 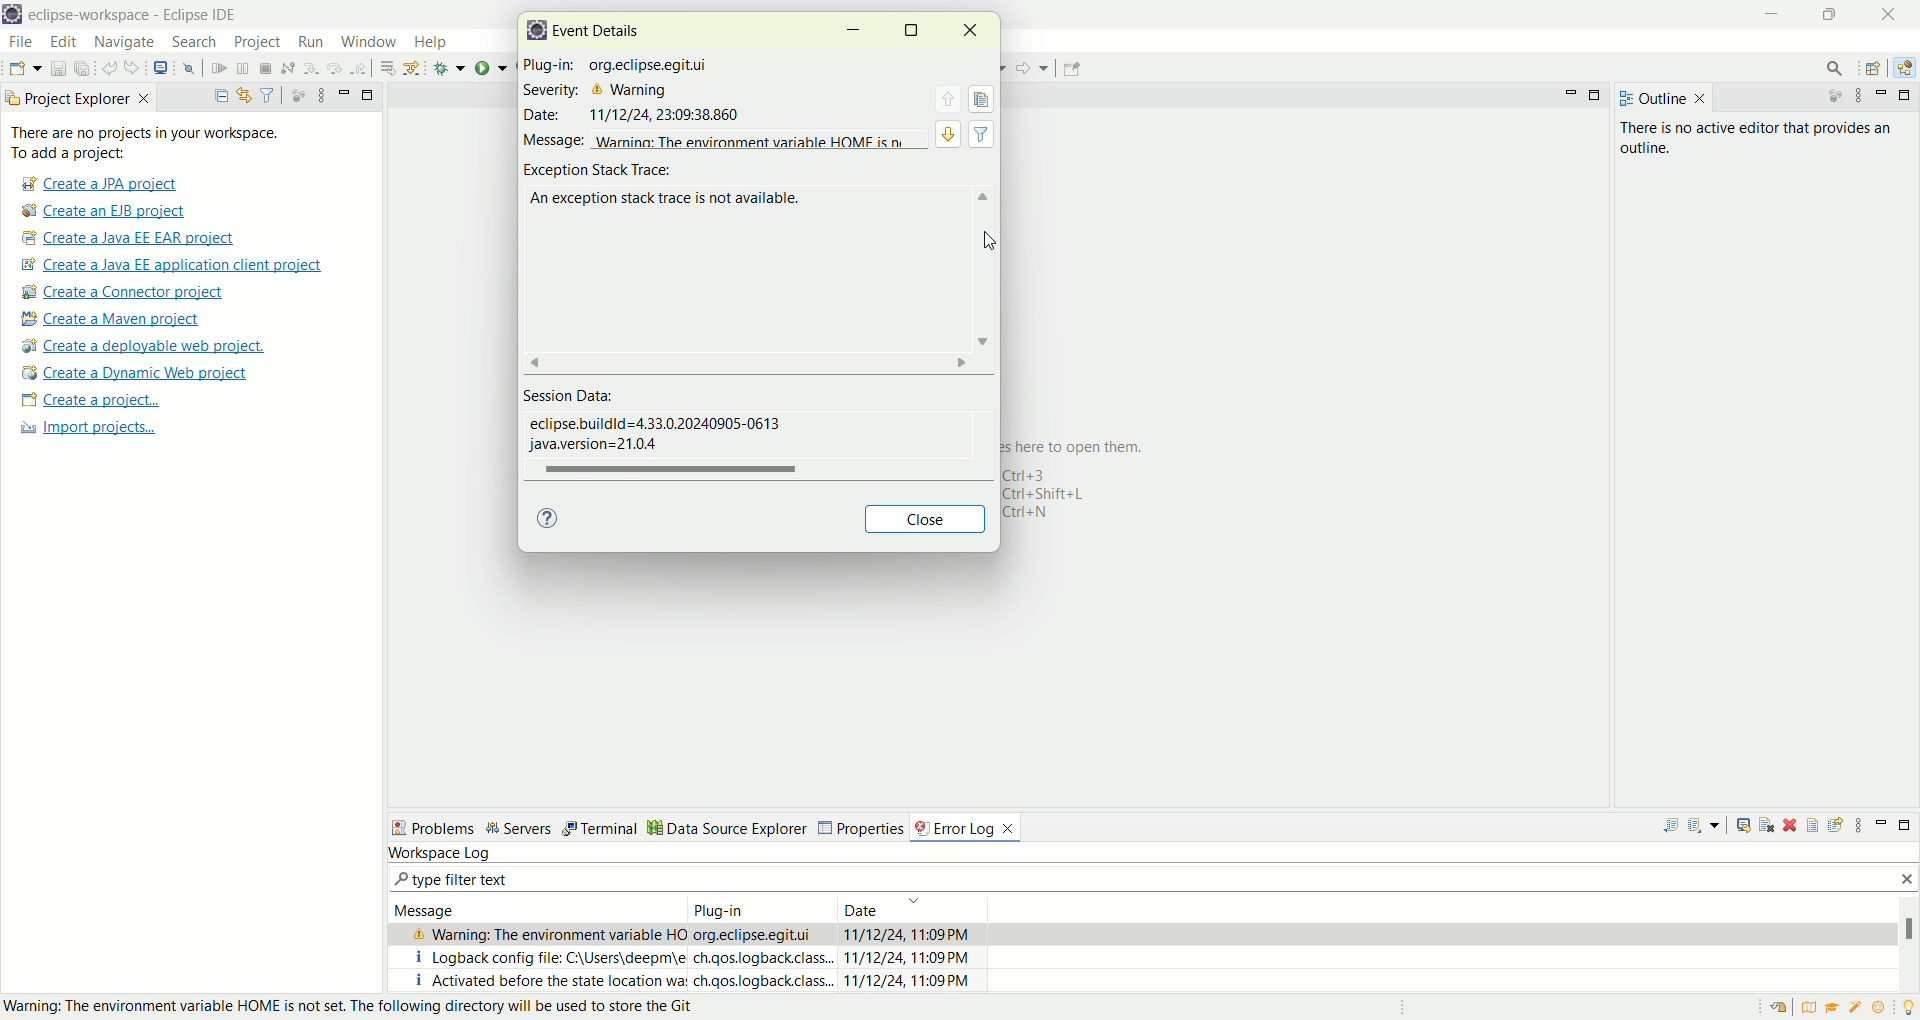 I want to click on step return, so click(x=359, y=69).